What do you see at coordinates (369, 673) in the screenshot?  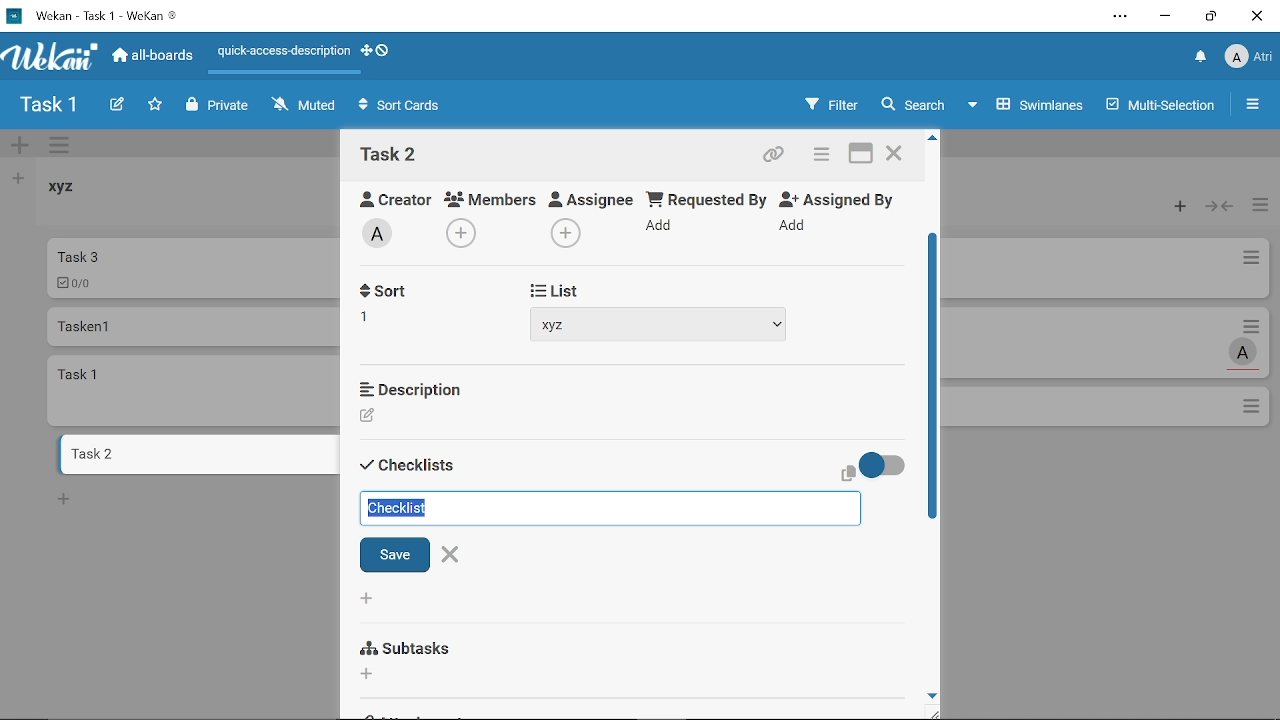 I see `Add` at bounding box center [369, 673].